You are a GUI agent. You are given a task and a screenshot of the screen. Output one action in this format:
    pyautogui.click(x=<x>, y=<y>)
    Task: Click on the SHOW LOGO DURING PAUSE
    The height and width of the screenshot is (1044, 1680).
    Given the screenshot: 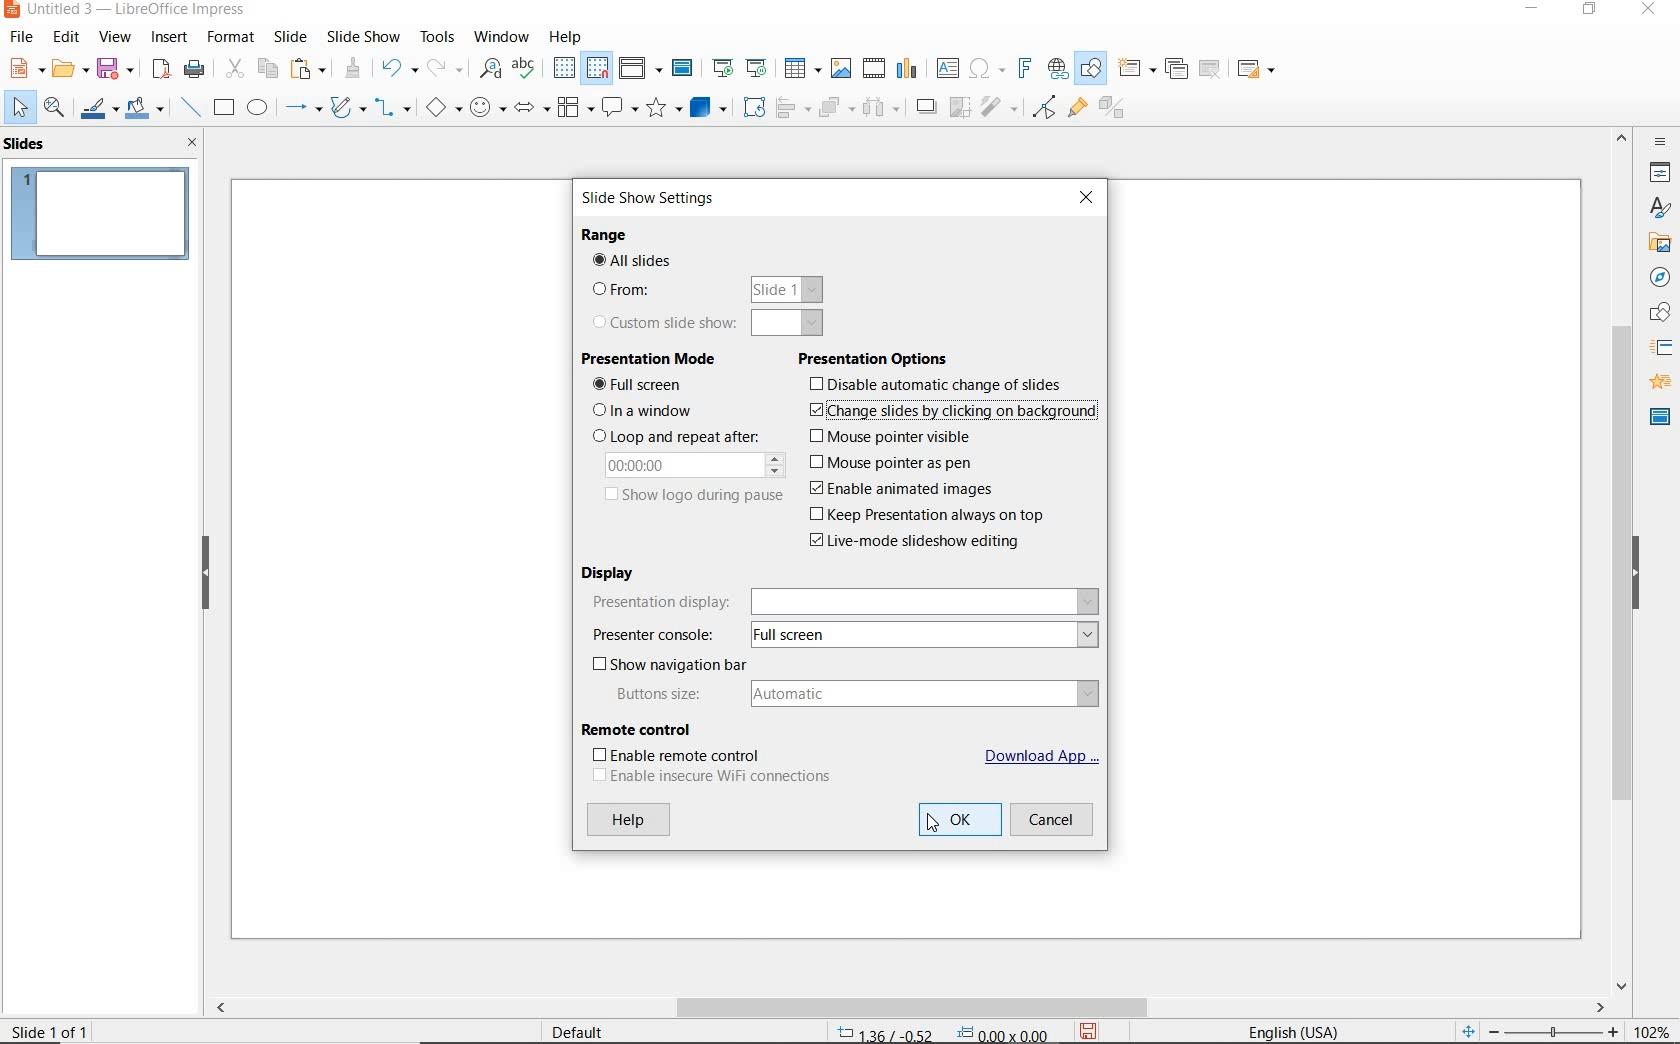 What is the action you would take?
    pyautogui.click(x=694, y=497)
    